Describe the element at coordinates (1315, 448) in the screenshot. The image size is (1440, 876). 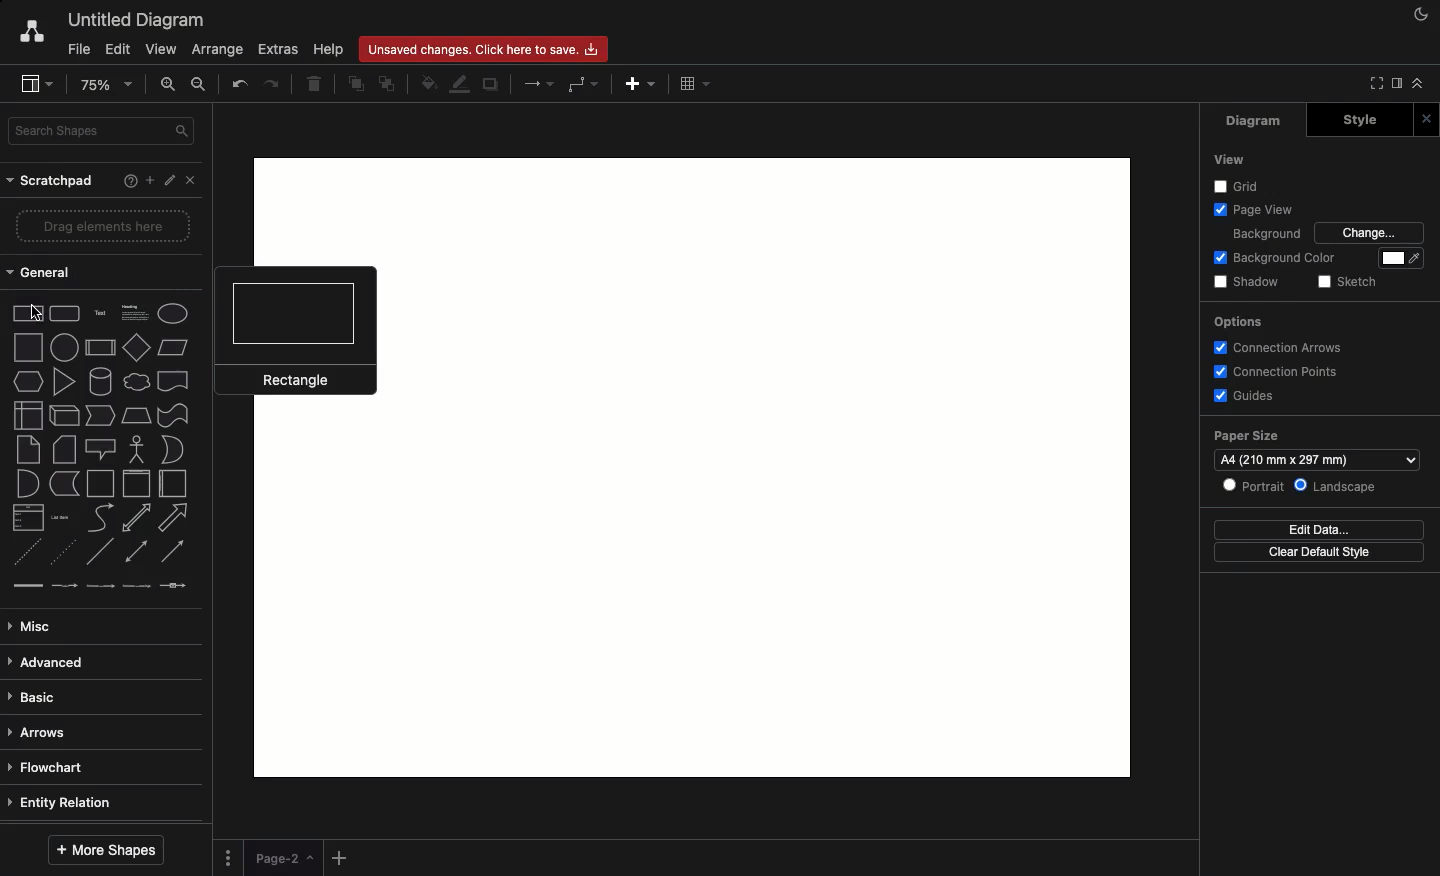
I see `Paper size` at that location.